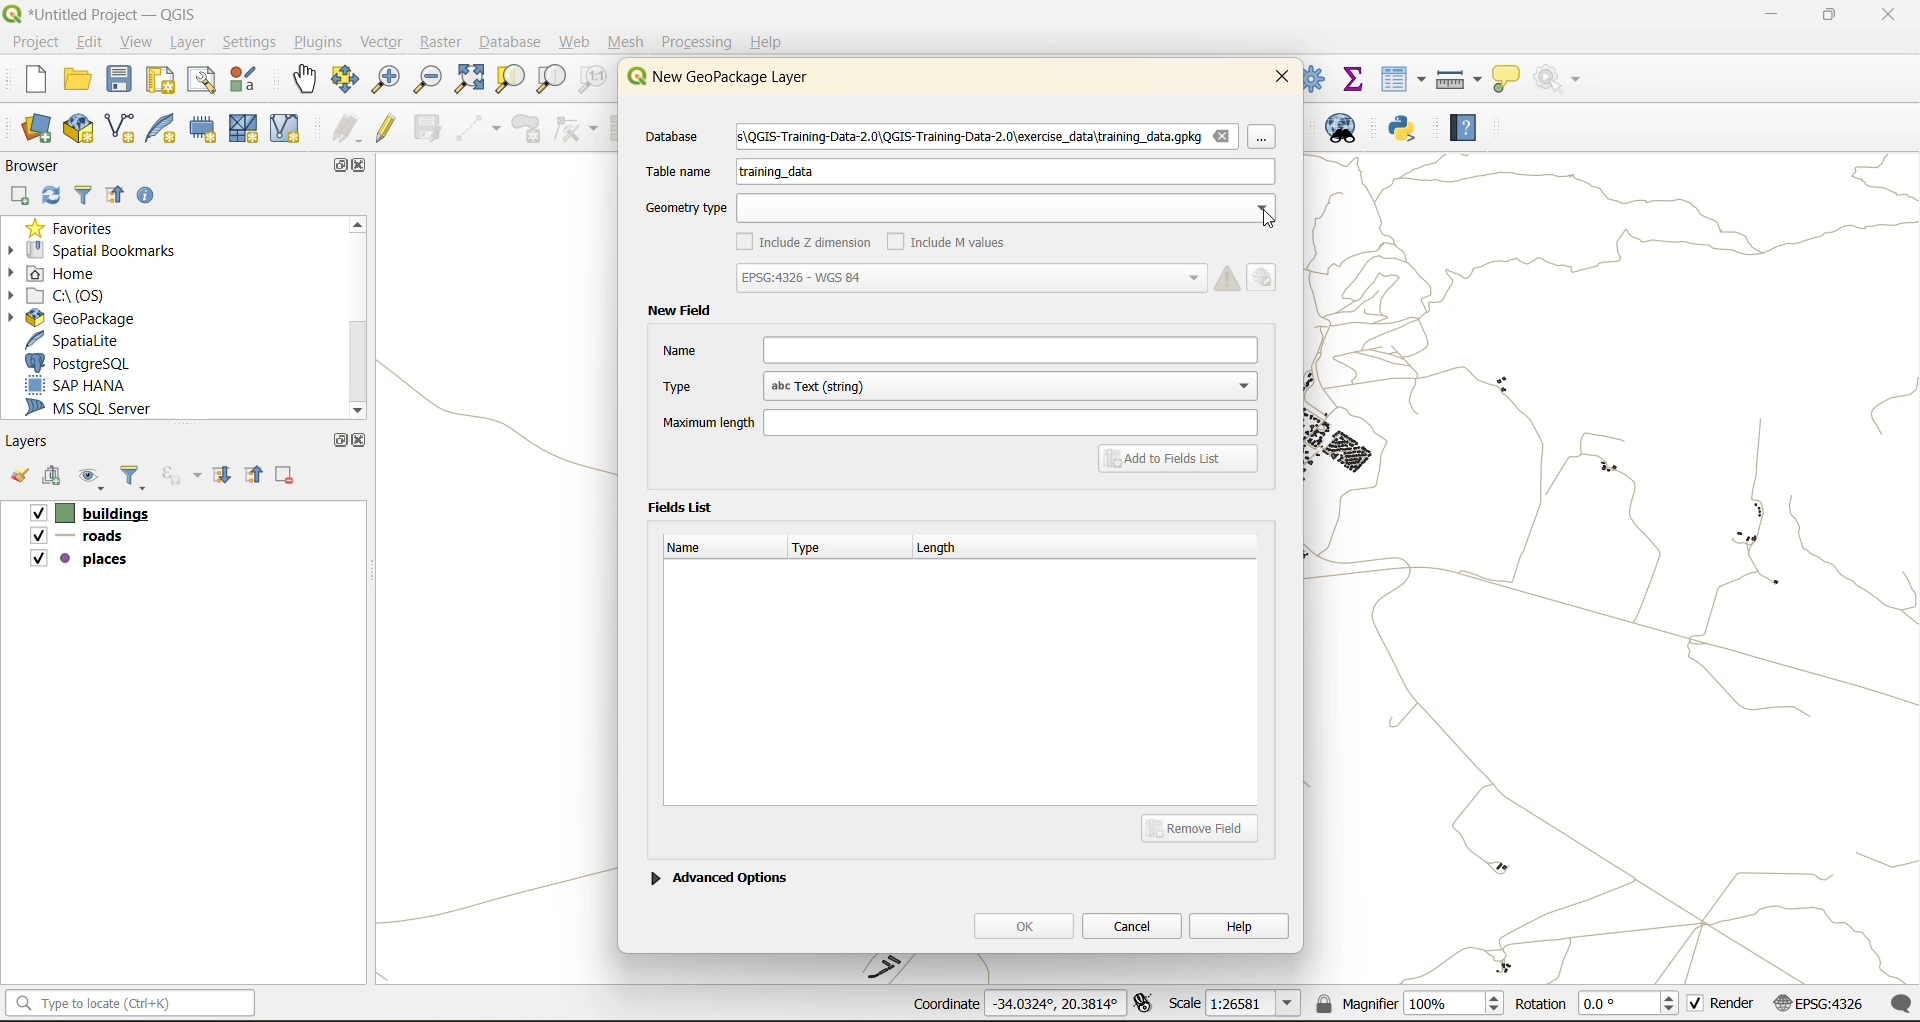 The height and width of the screenshot is (1022, 1920). What do you see at coordinates (1266, 276) in the screenshot?
I see `Edit` at bounding box center [1266, 276].